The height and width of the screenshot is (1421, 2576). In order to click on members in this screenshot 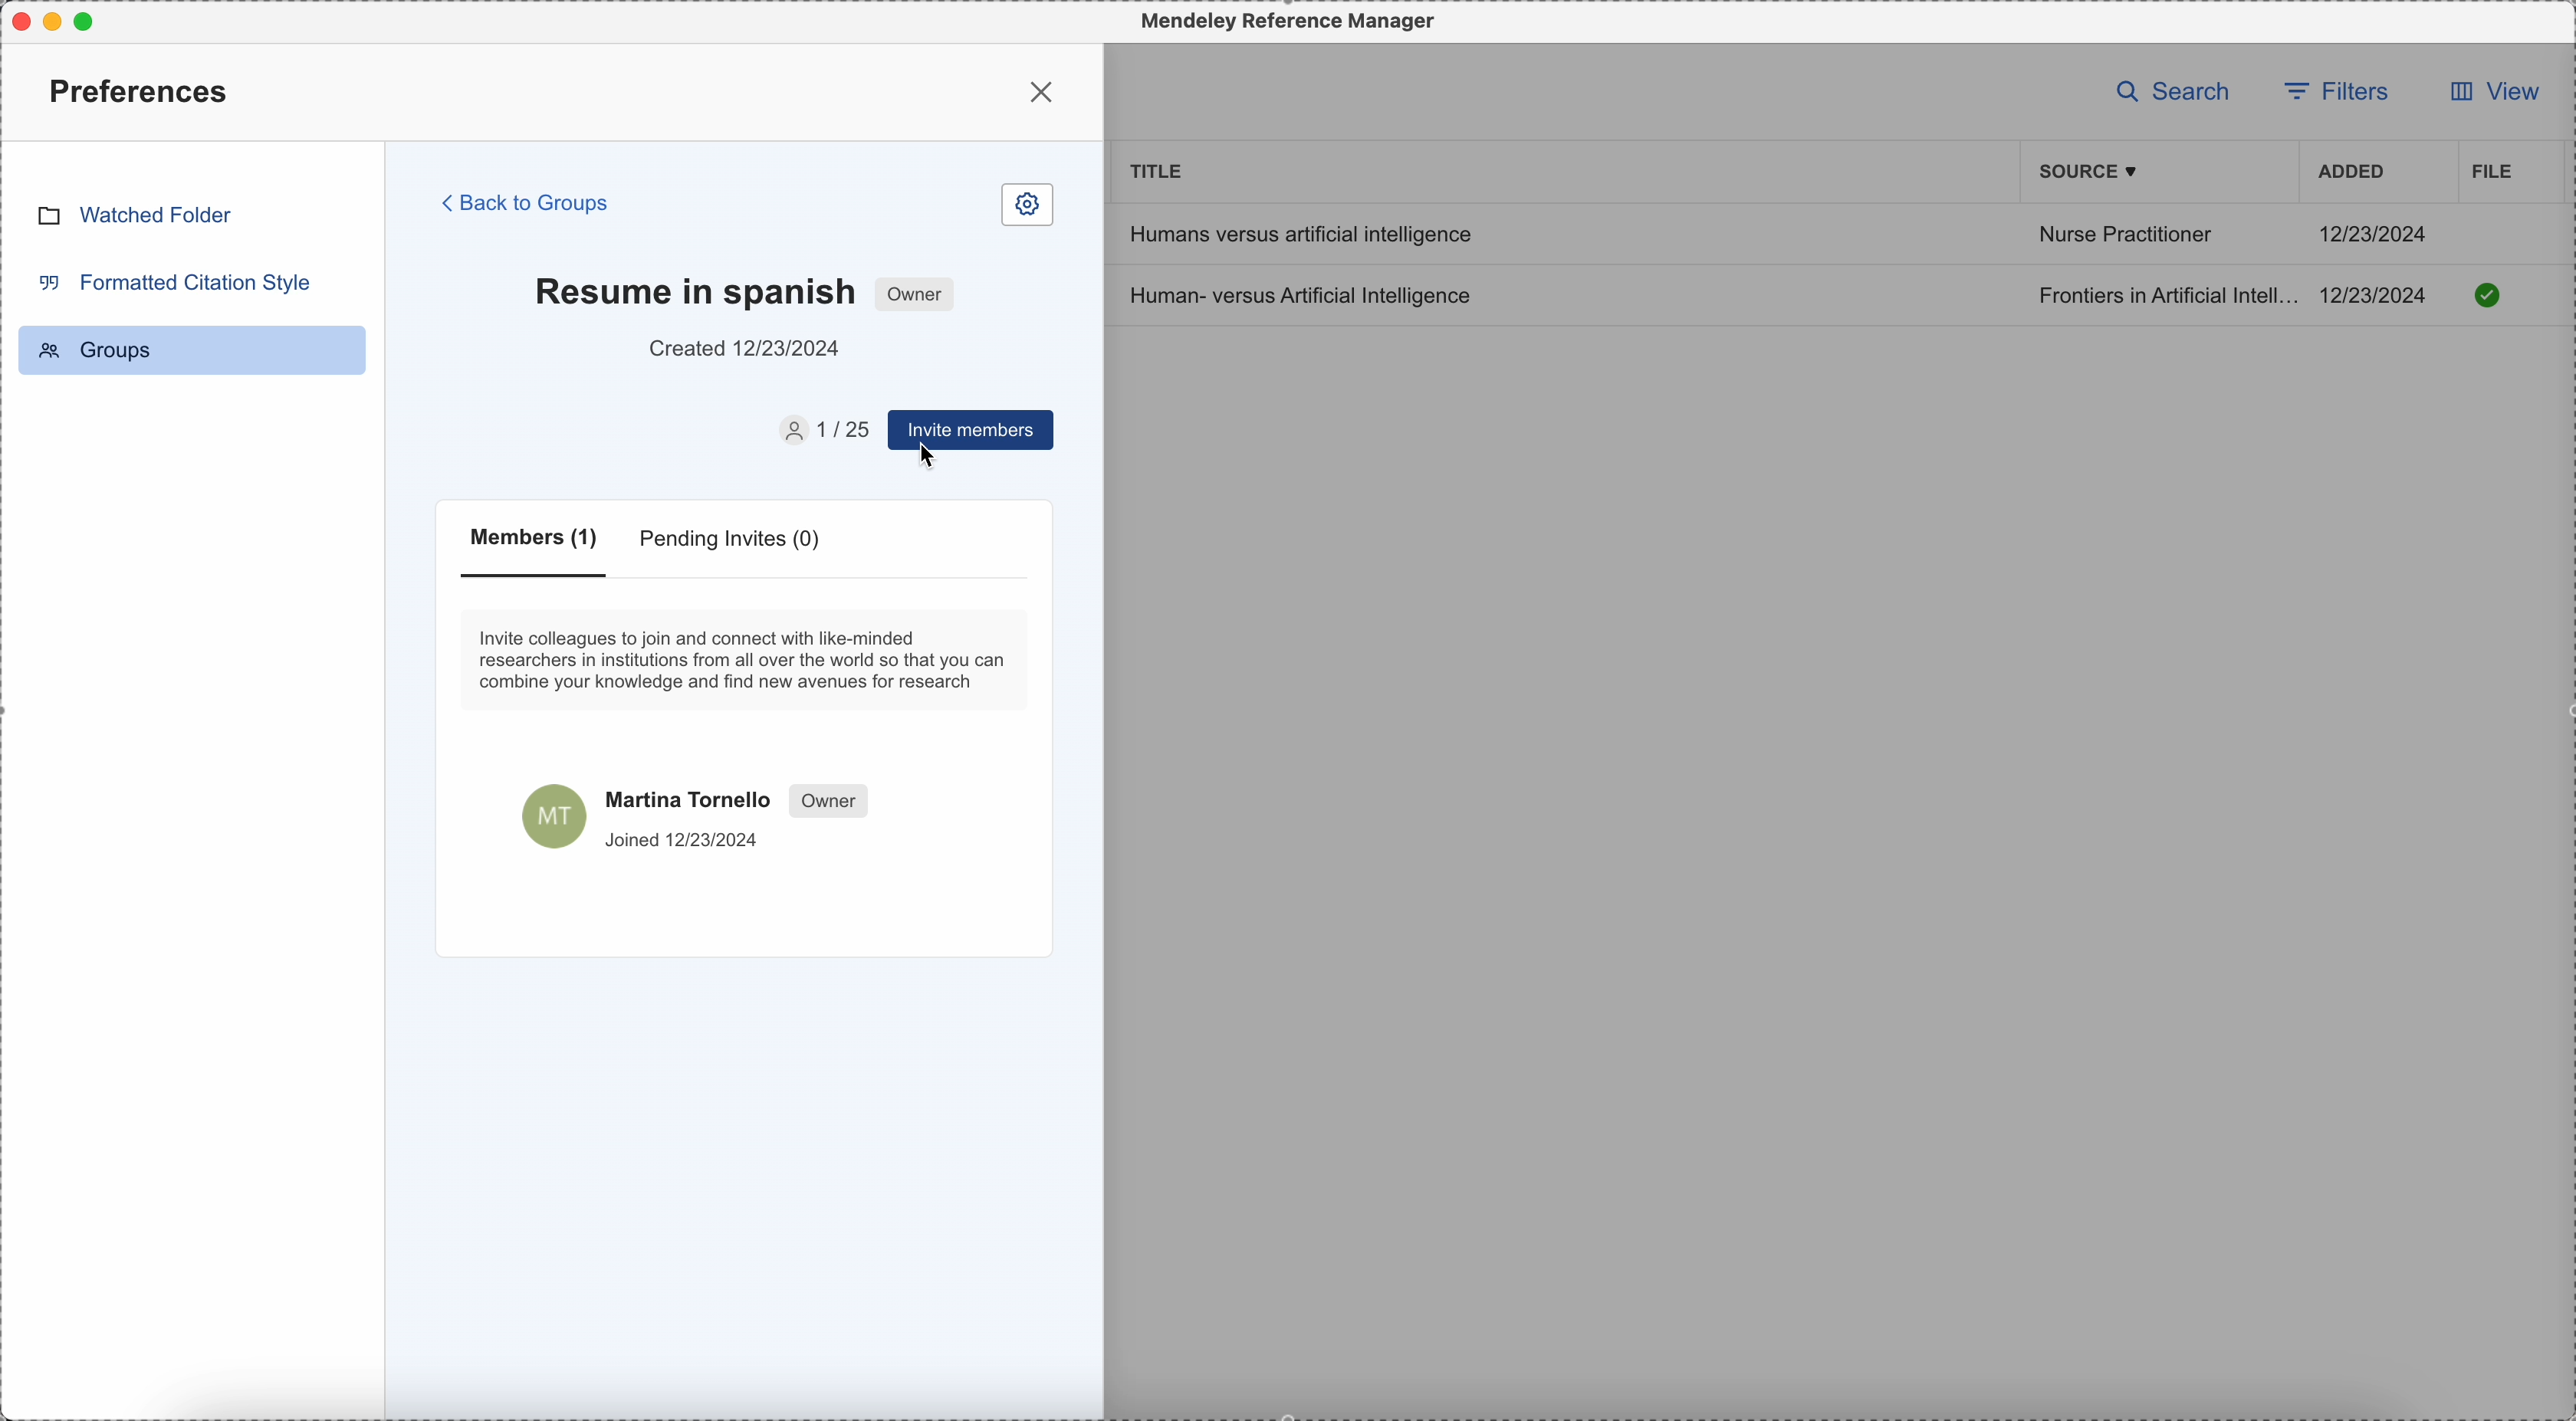, I will do `click(820, 430)`.